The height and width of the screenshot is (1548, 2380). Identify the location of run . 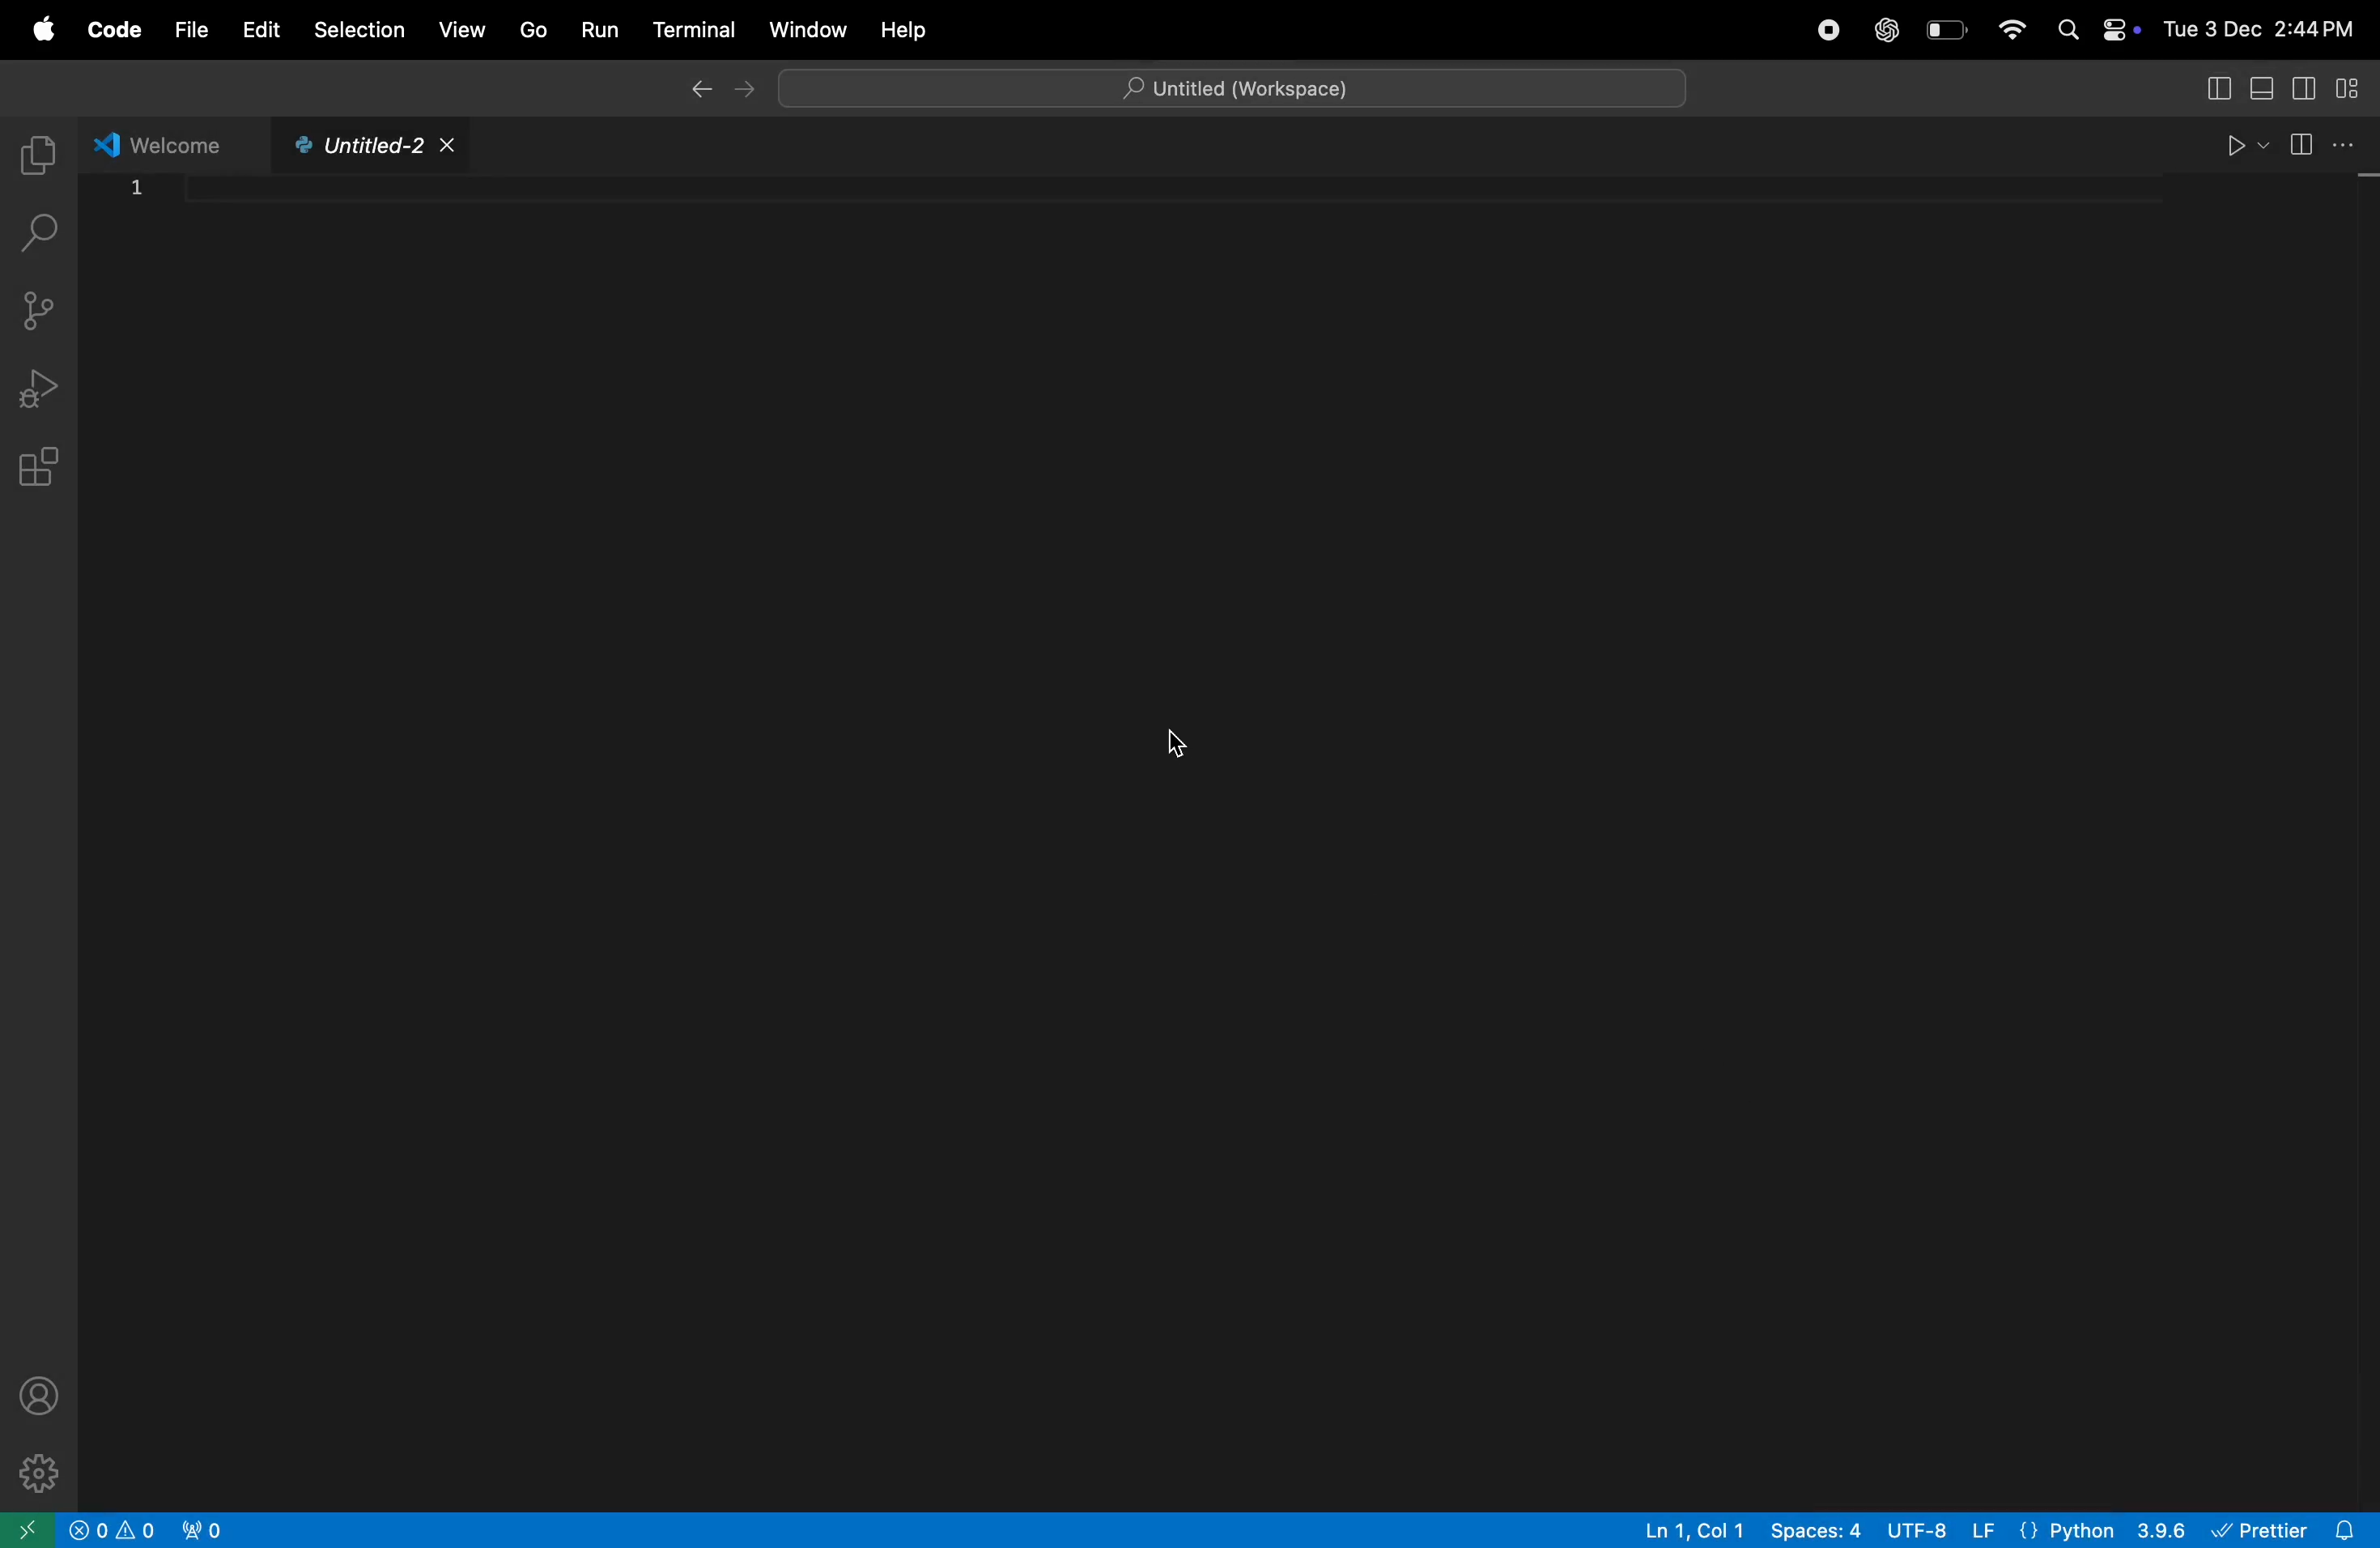
(2238, 143).